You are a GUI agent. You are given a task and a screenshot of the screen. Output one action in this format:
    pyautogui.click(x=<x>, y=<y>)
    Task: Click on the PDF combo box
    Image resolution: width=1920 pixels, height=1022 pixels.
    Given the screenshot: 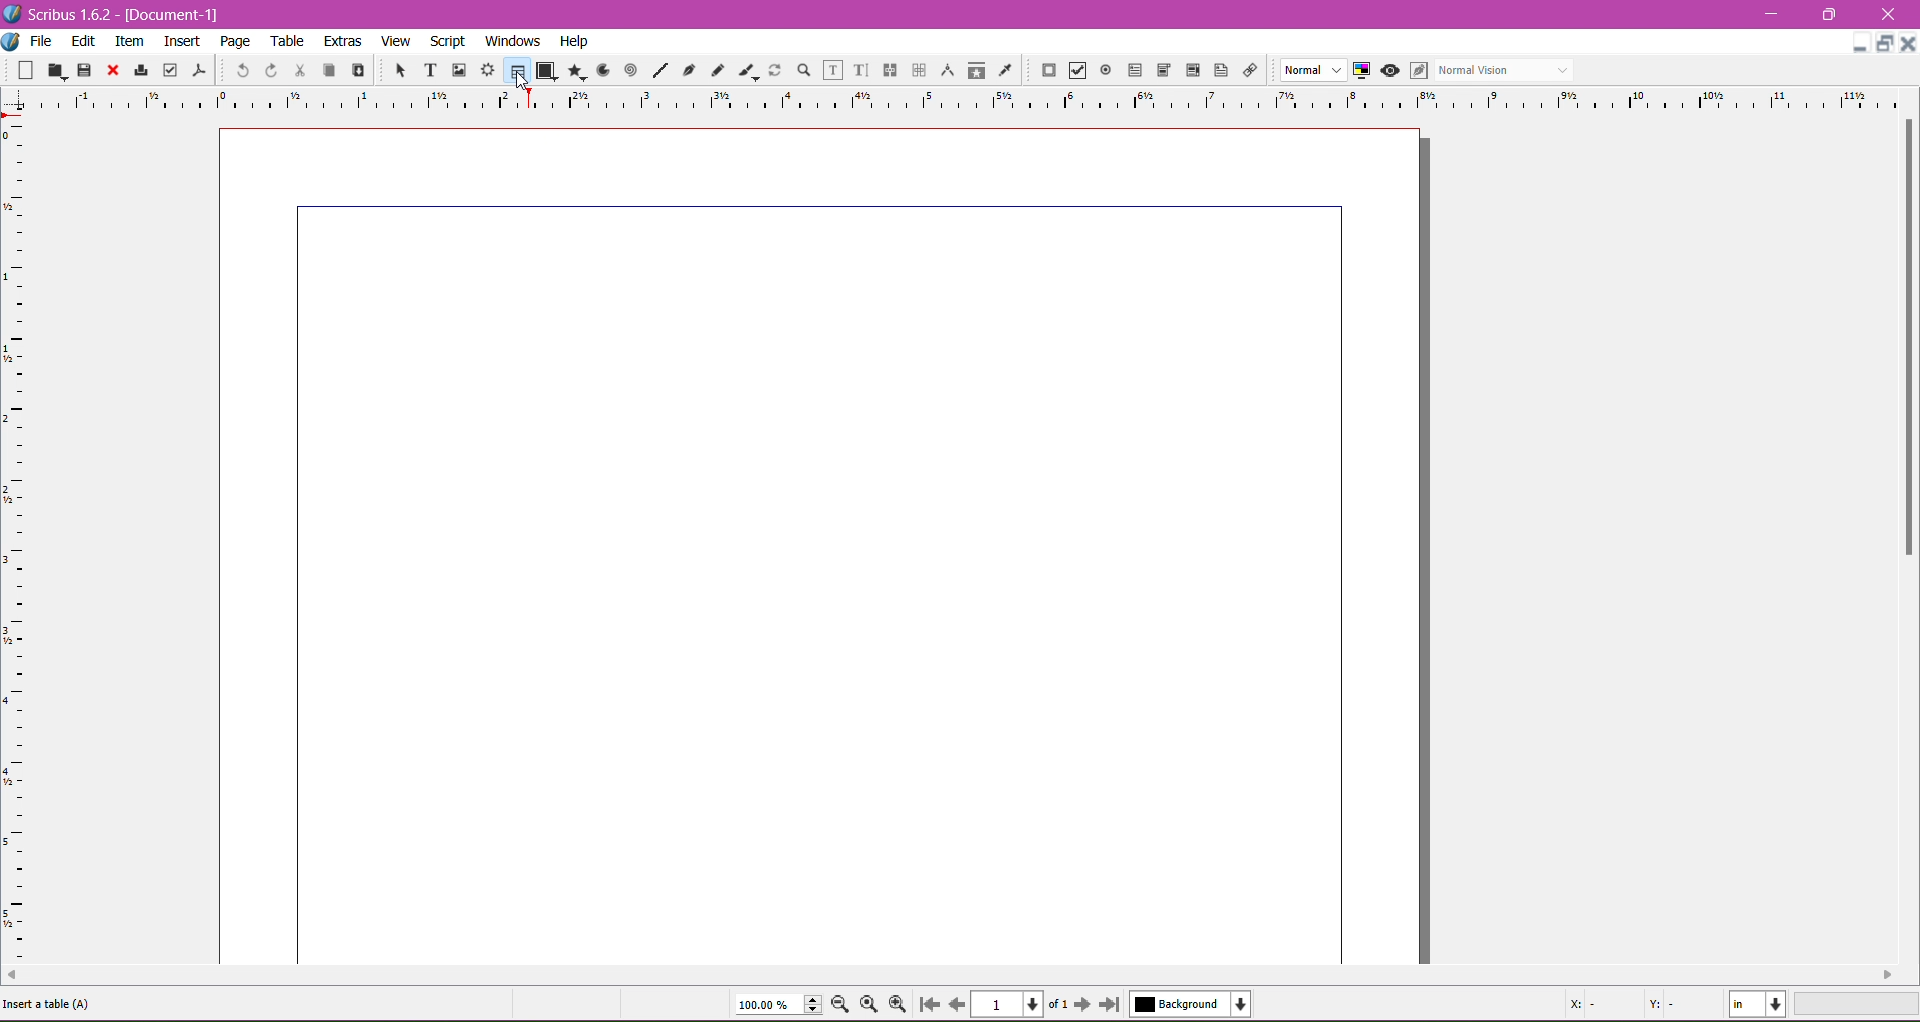 What is the action you would take?
    pyautogui.click(x=1160, y=71)
    